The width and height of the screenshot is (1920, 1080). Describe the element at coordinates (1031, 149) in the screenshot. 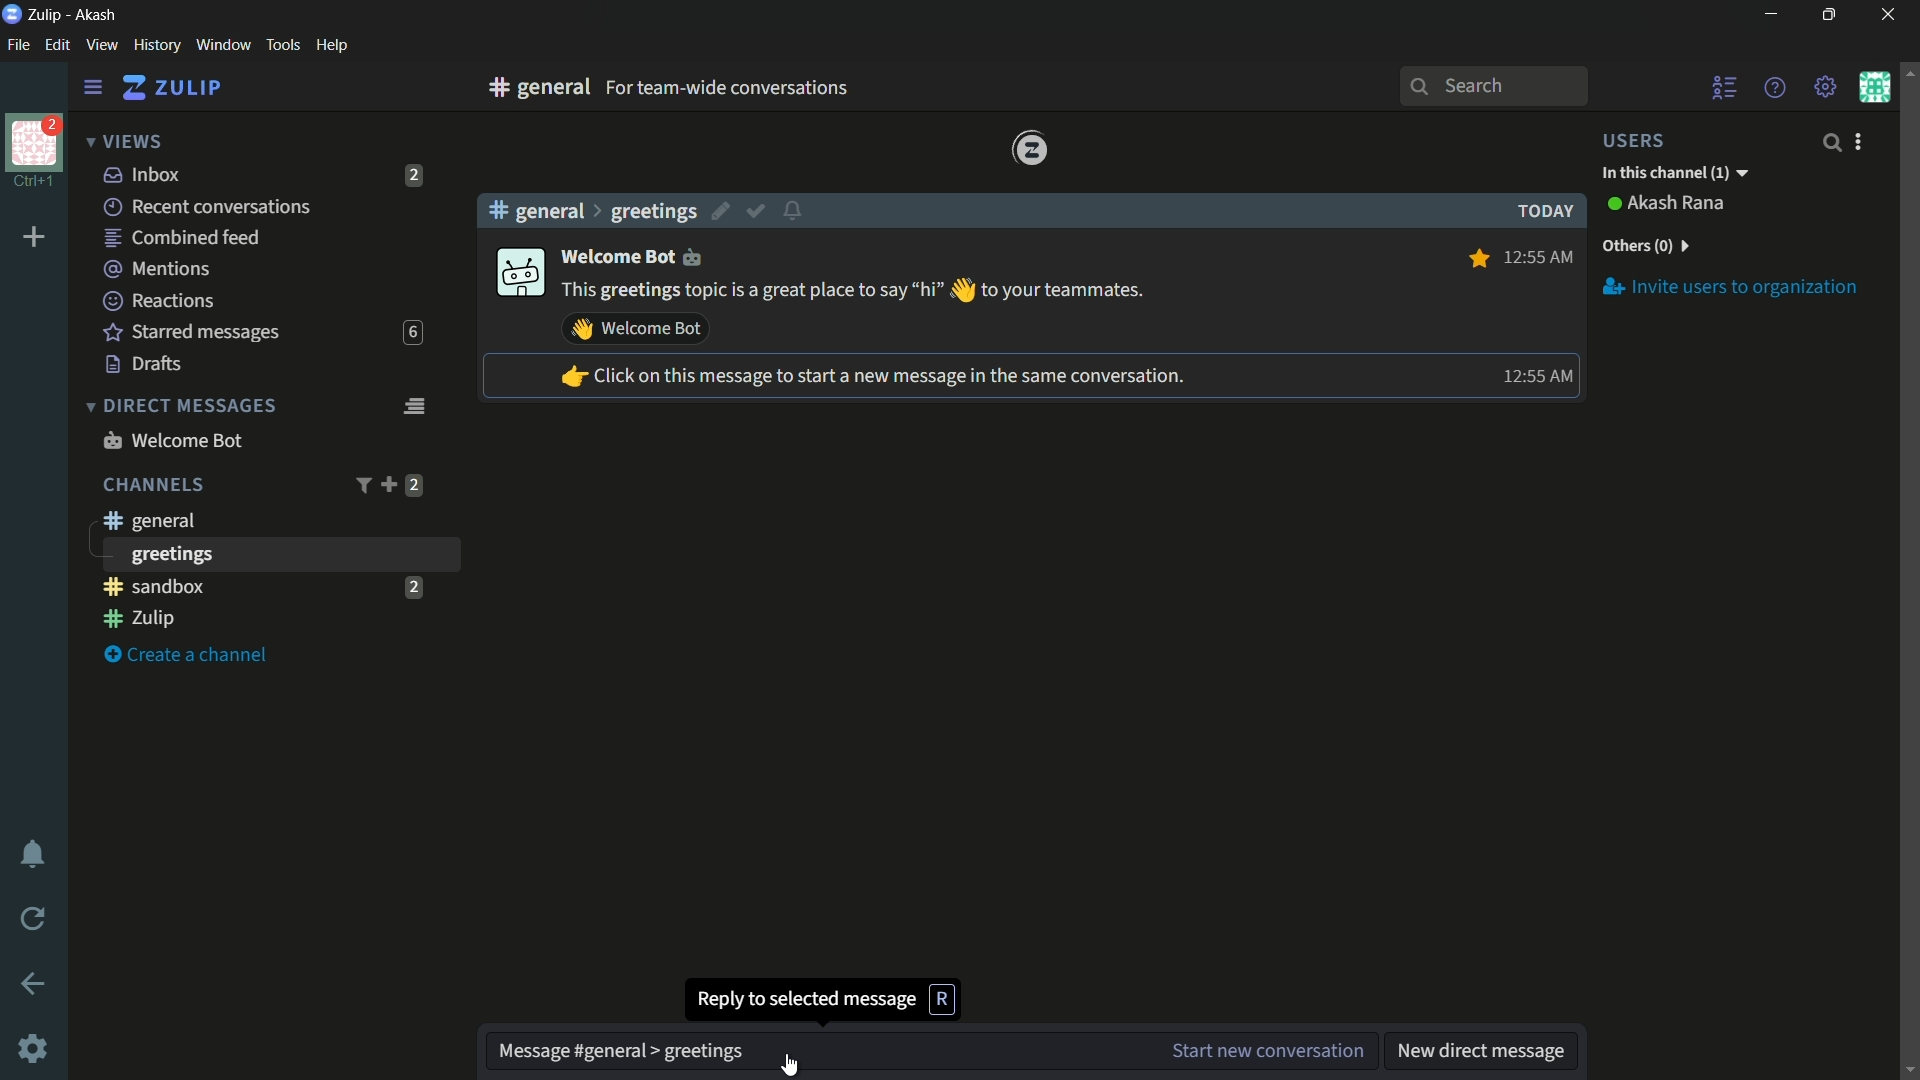

I see `Zulip logo` at that location.